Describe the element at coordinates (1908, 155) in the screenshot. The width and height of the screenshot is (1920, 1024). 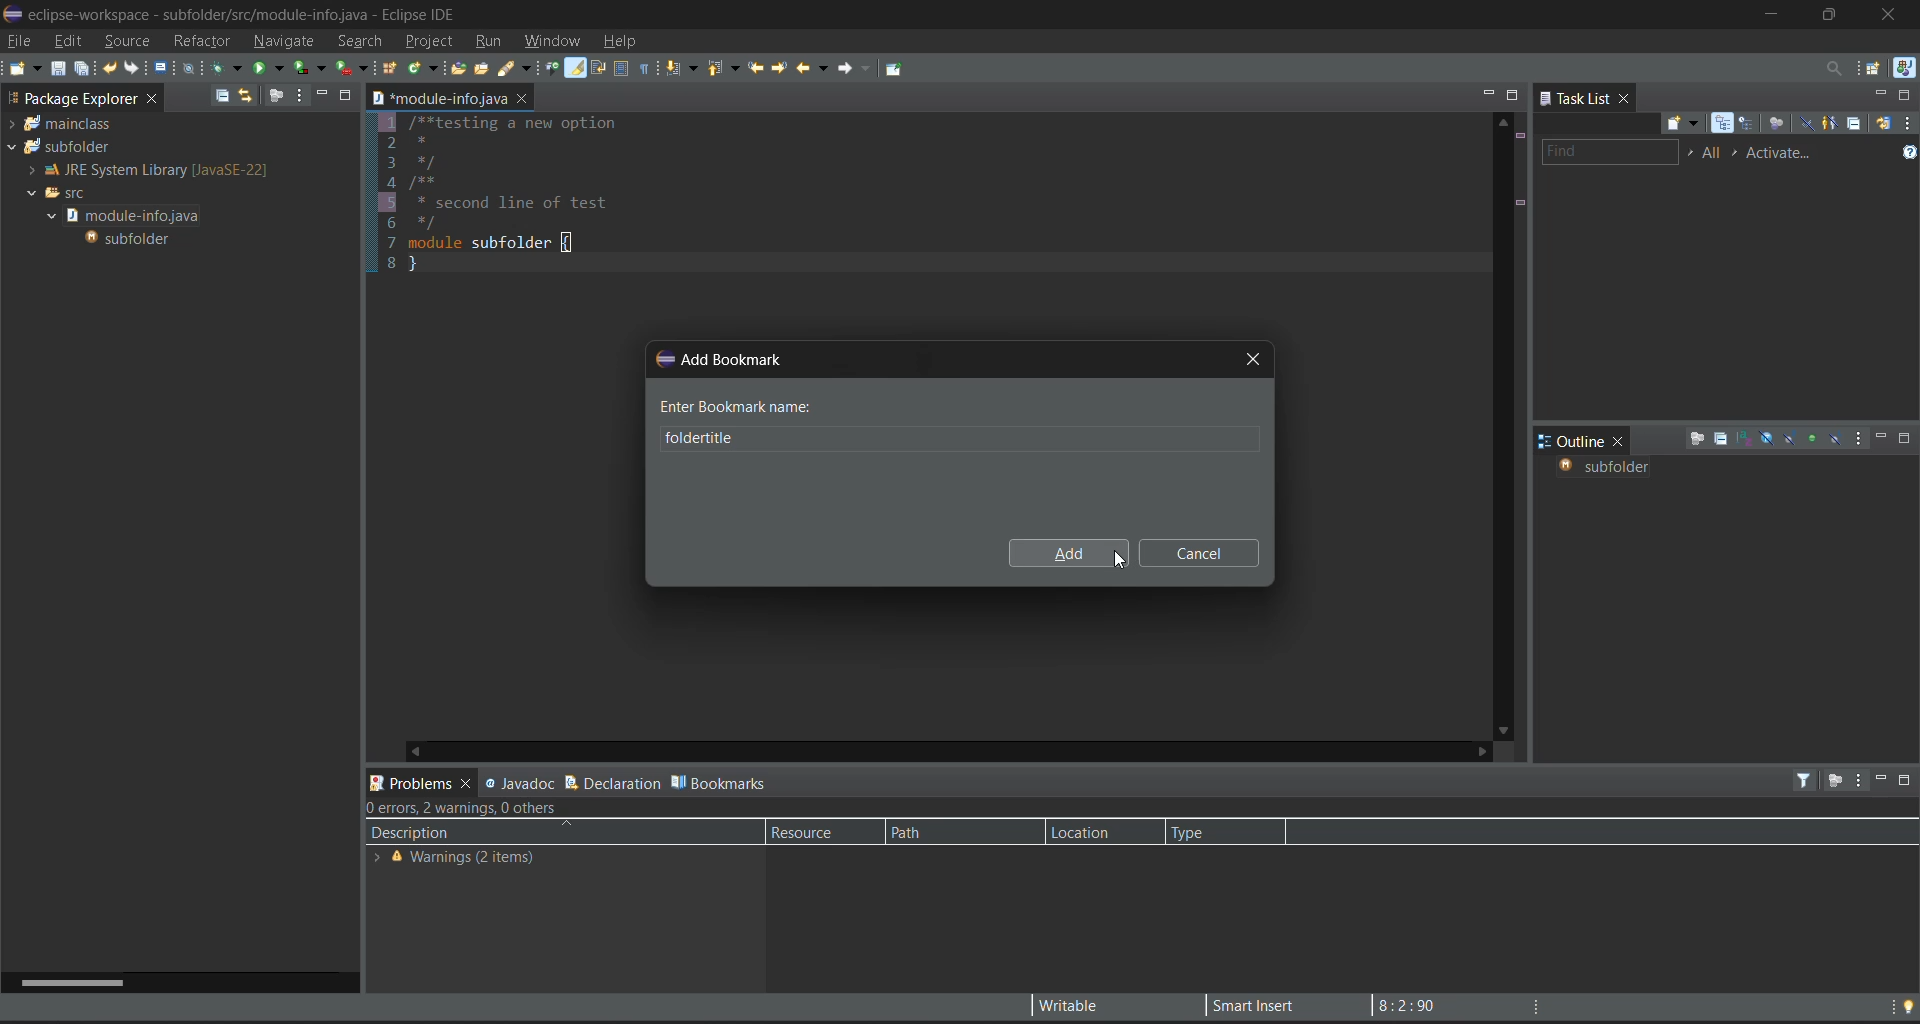
I see `show tasks UI legend` at that location.